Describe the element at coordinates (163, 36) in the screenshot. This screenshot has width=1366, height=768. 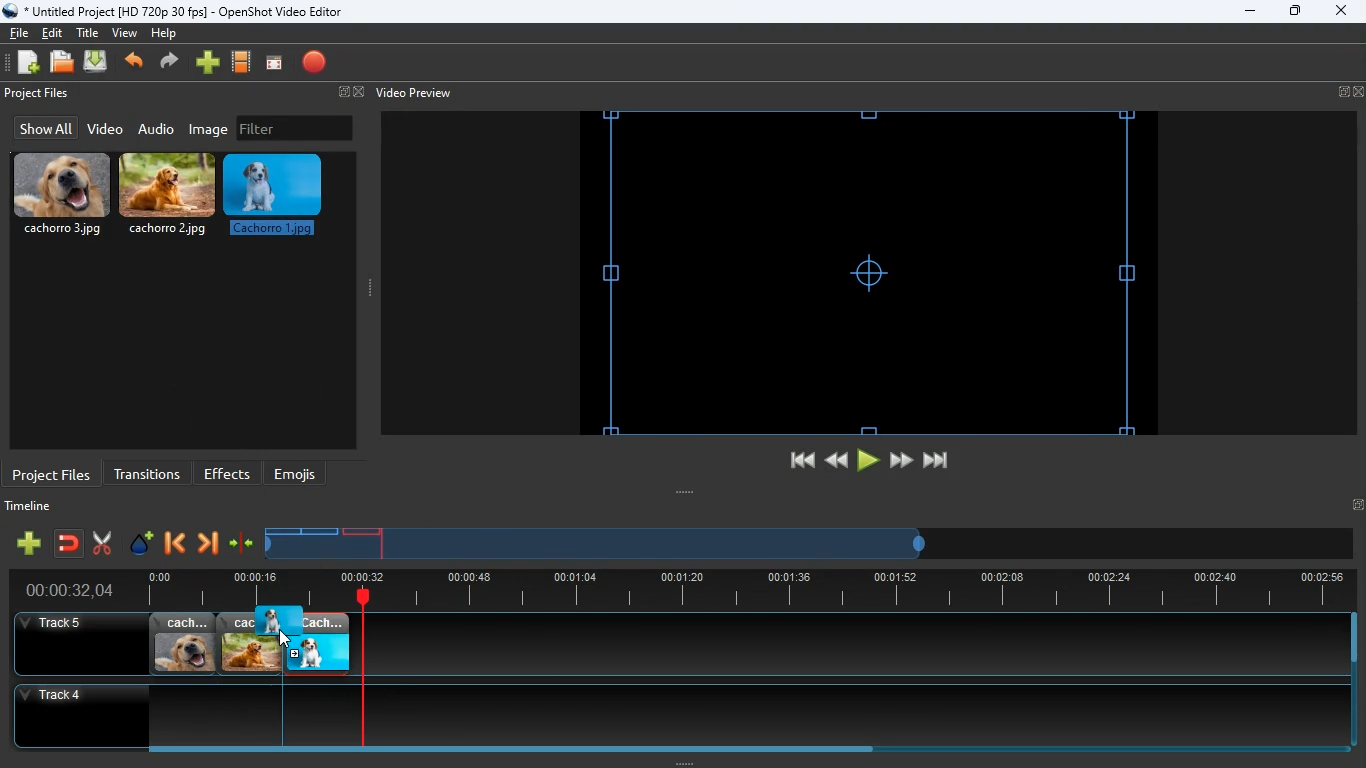
I see `help` at that location.